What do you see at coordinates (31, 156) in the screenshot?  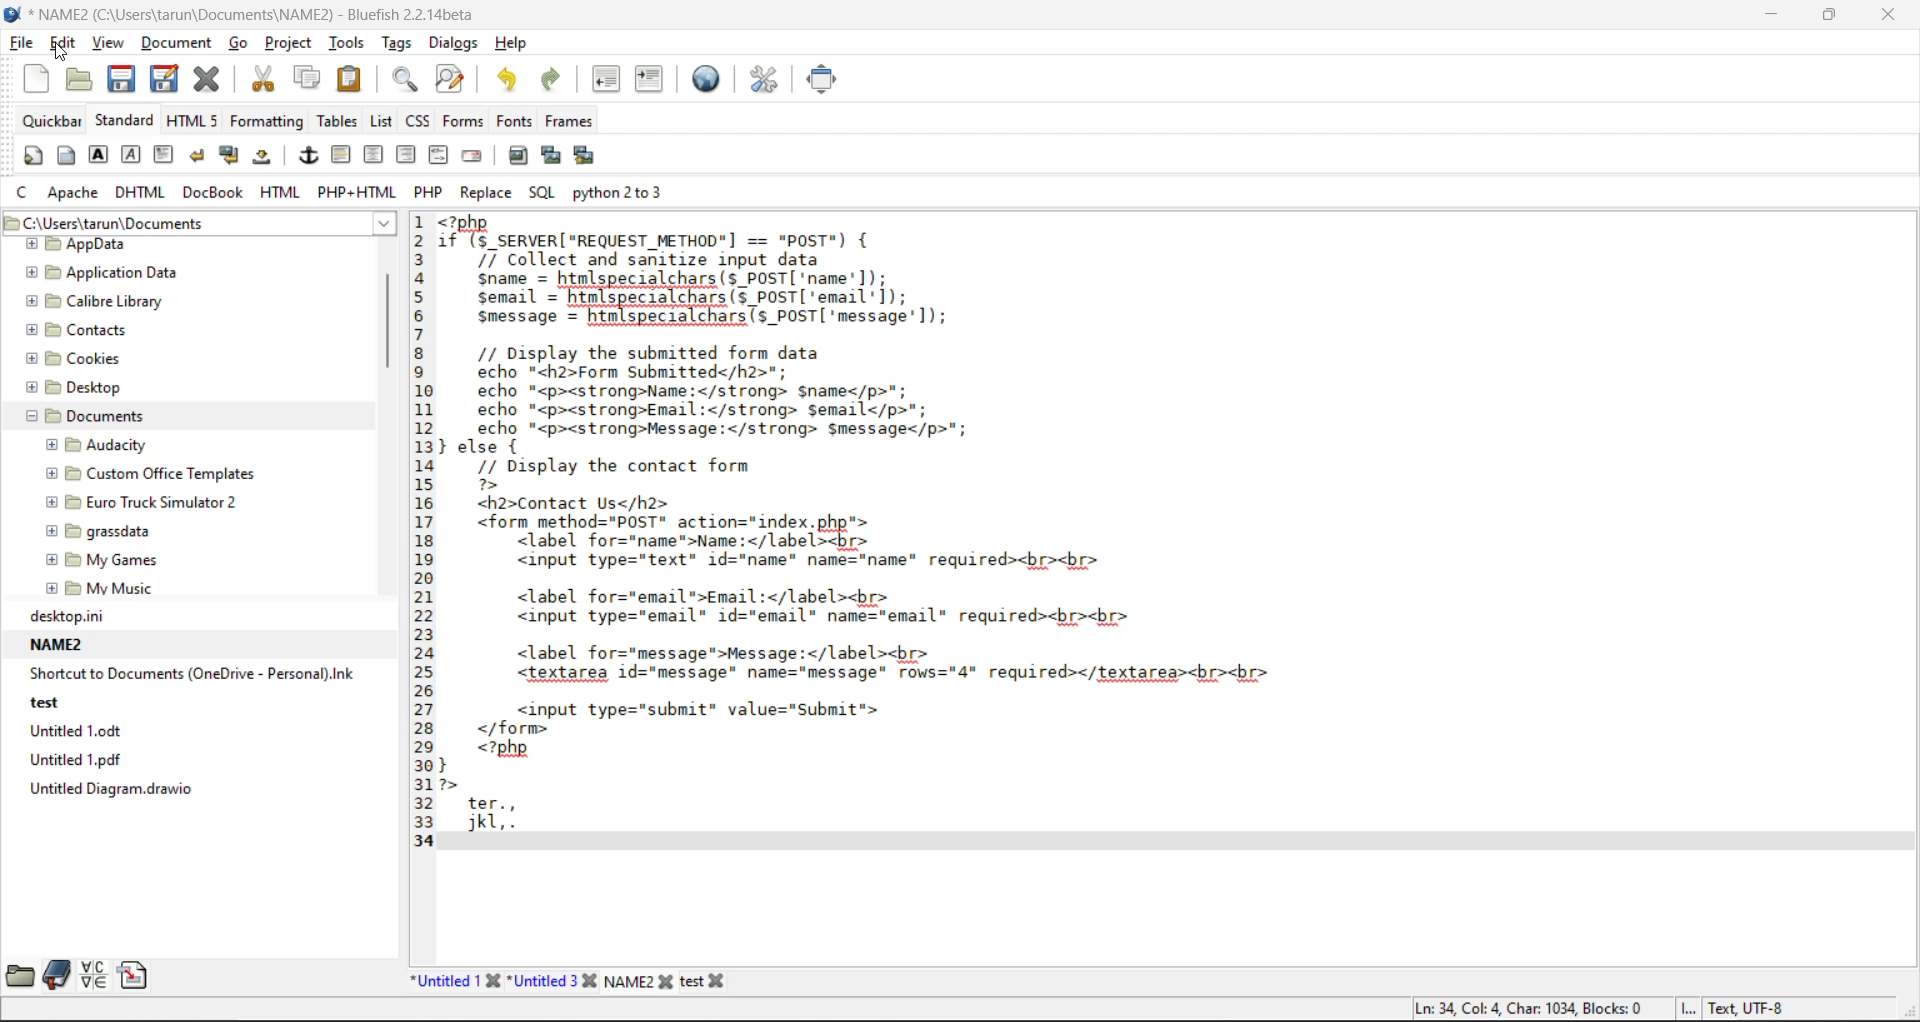 I see `quickstart` at bounding box center [31, 156].